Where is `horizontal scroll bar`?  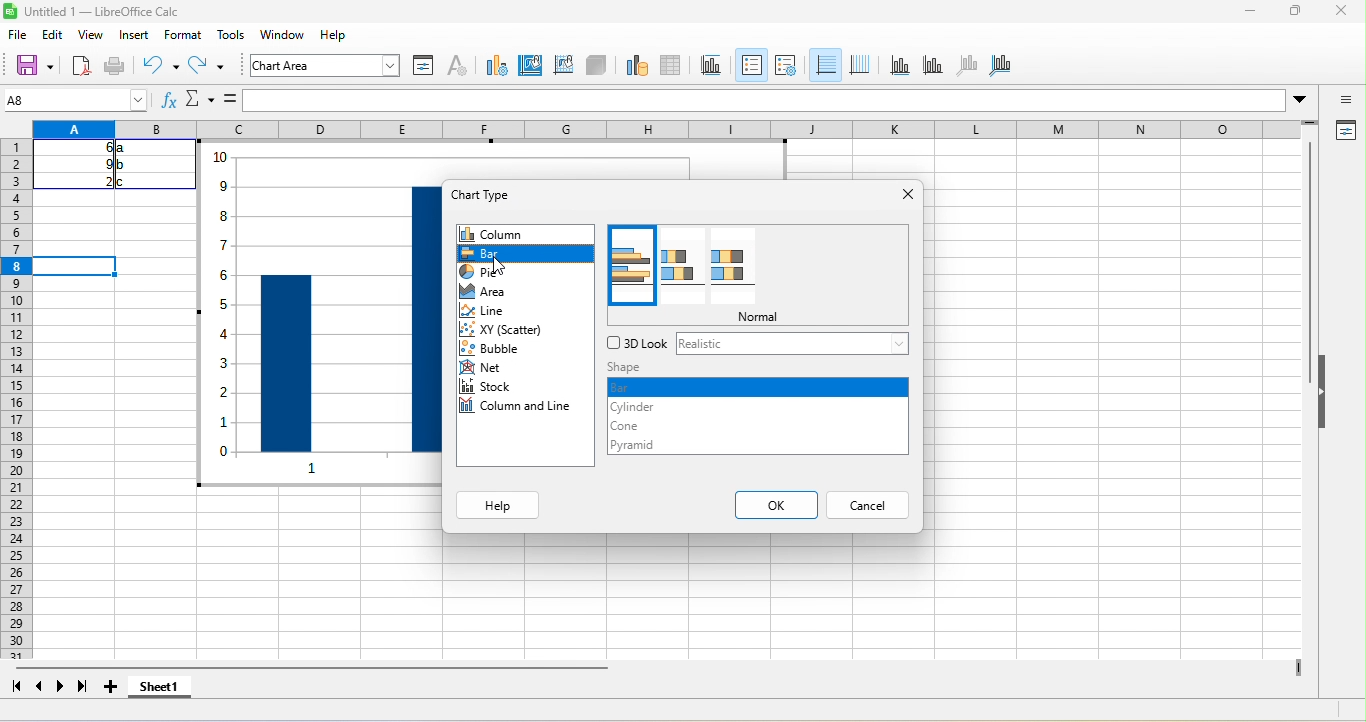 horizontal scroll bar is located at coordinates (326, 667).